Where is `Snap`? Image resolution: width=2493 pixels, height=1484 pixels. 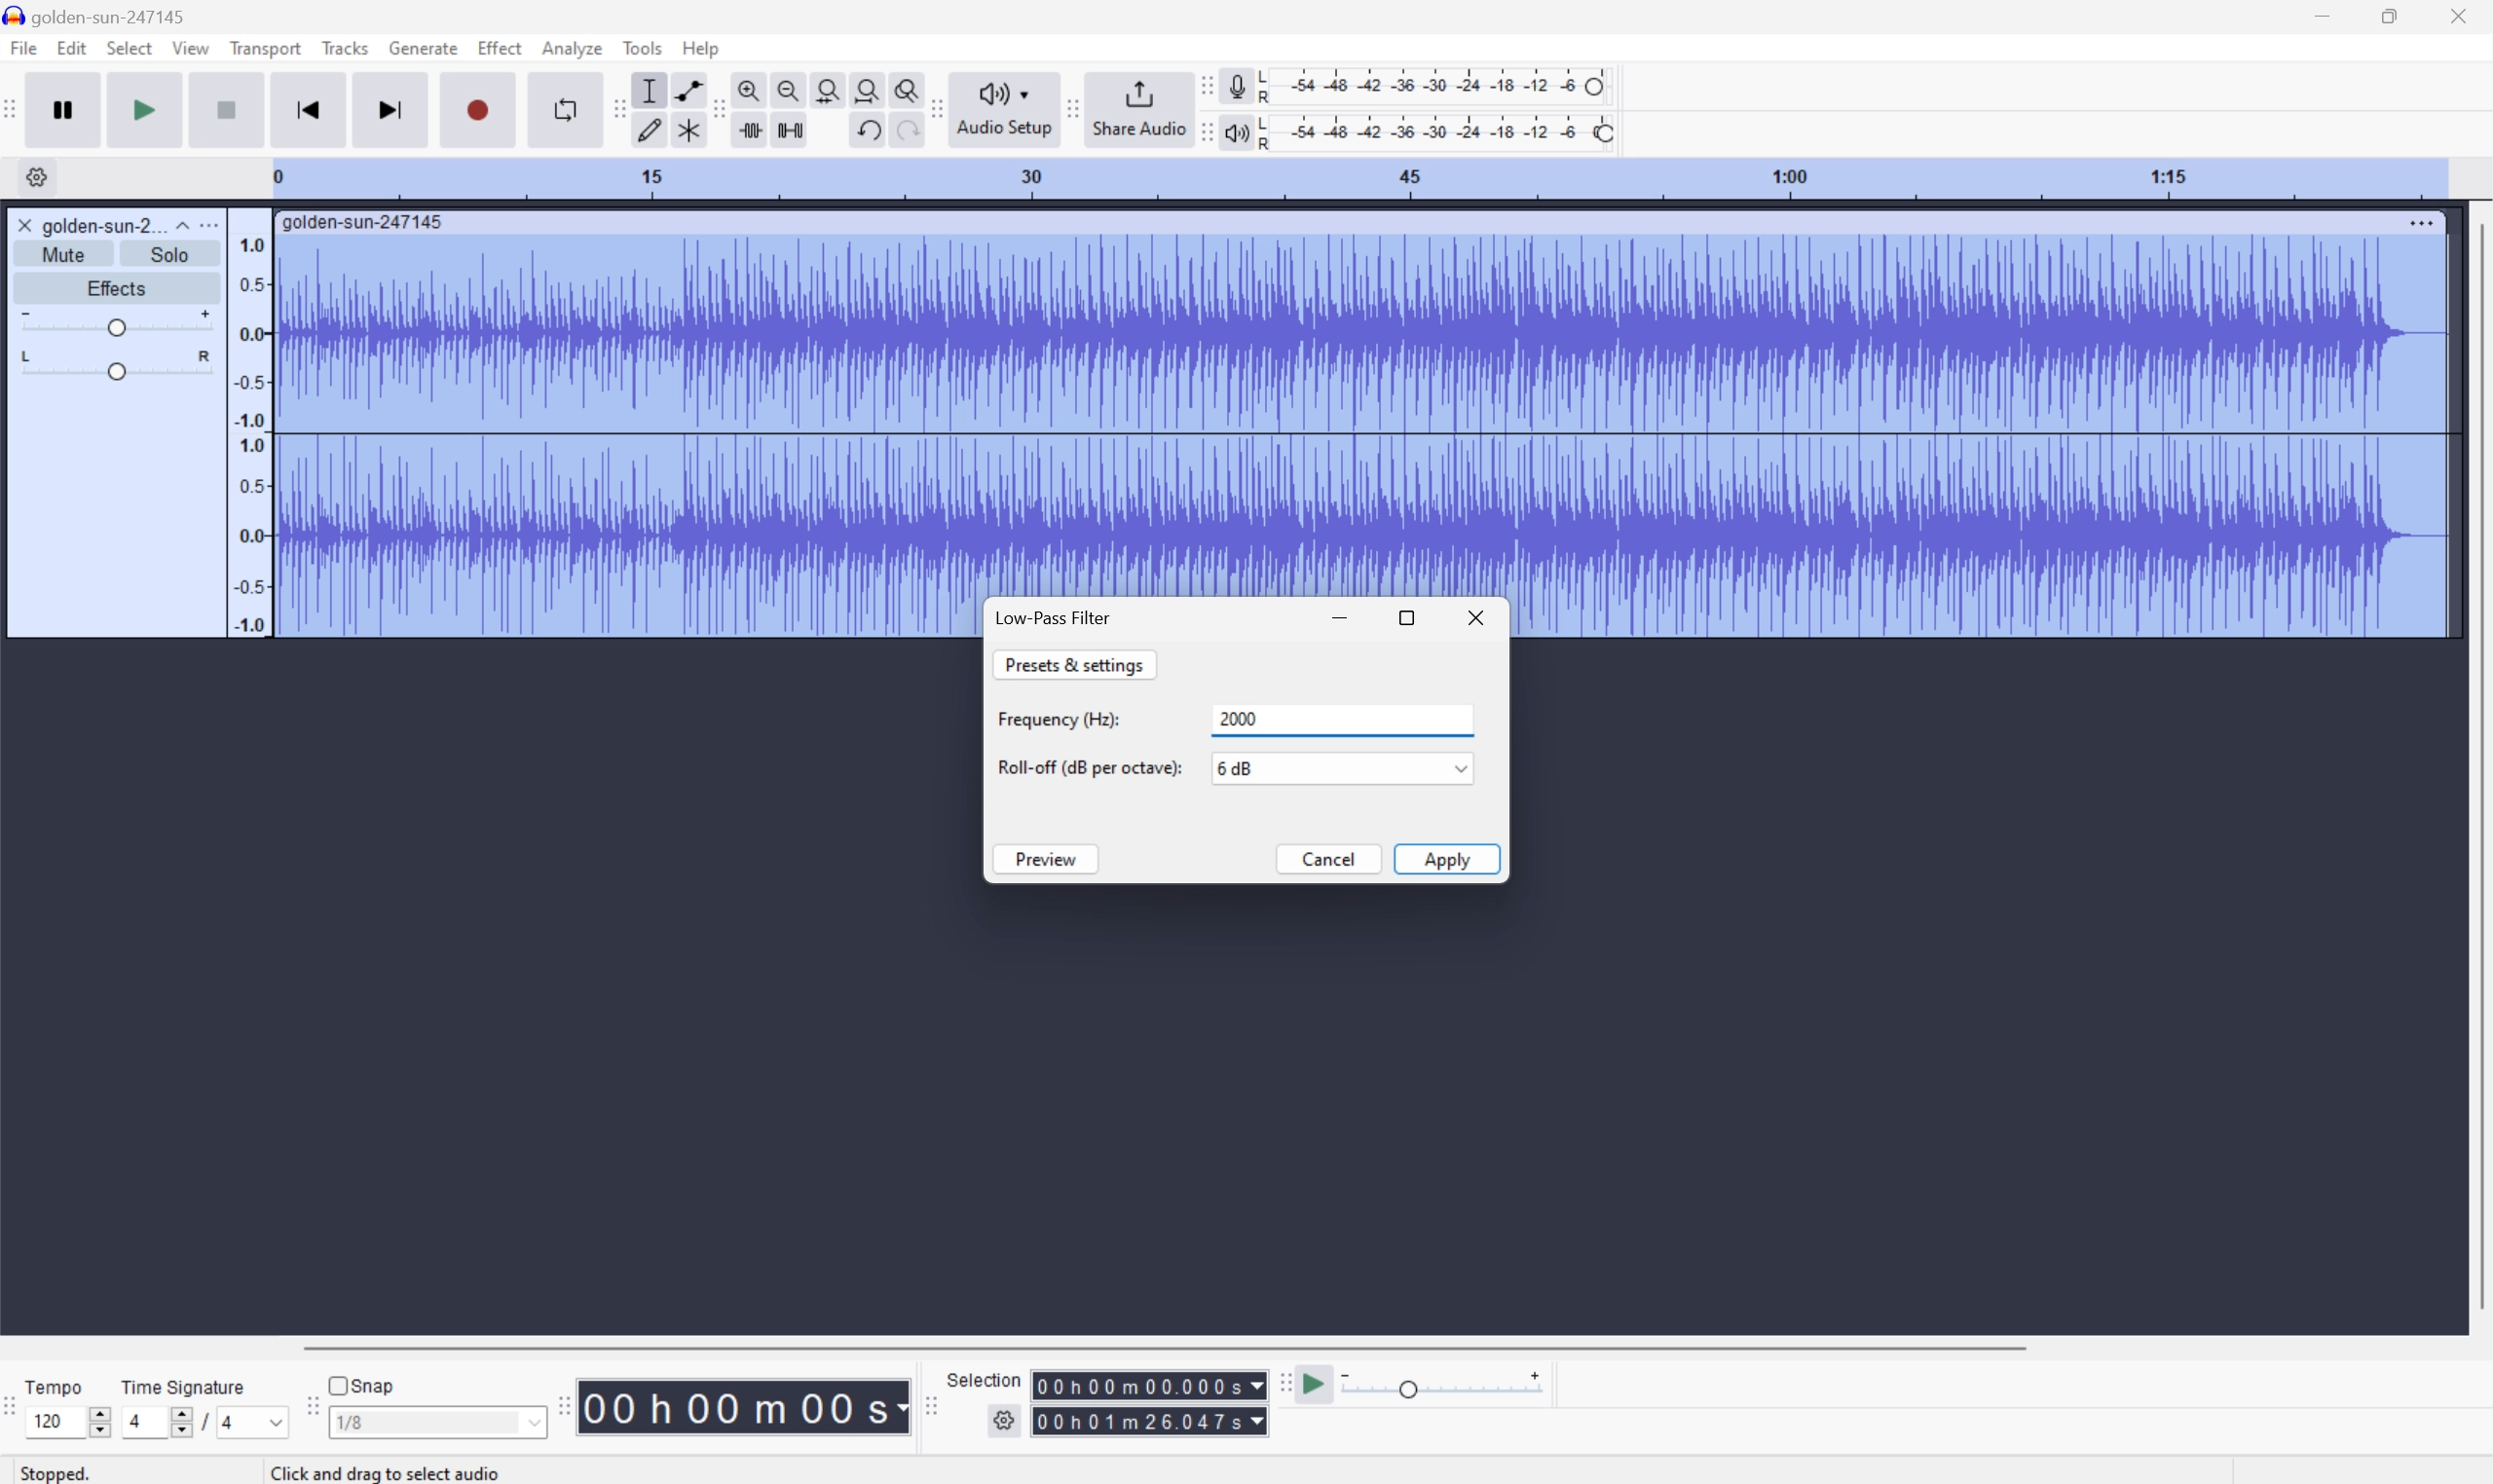
Snap is located at coordinates (362, 1384).